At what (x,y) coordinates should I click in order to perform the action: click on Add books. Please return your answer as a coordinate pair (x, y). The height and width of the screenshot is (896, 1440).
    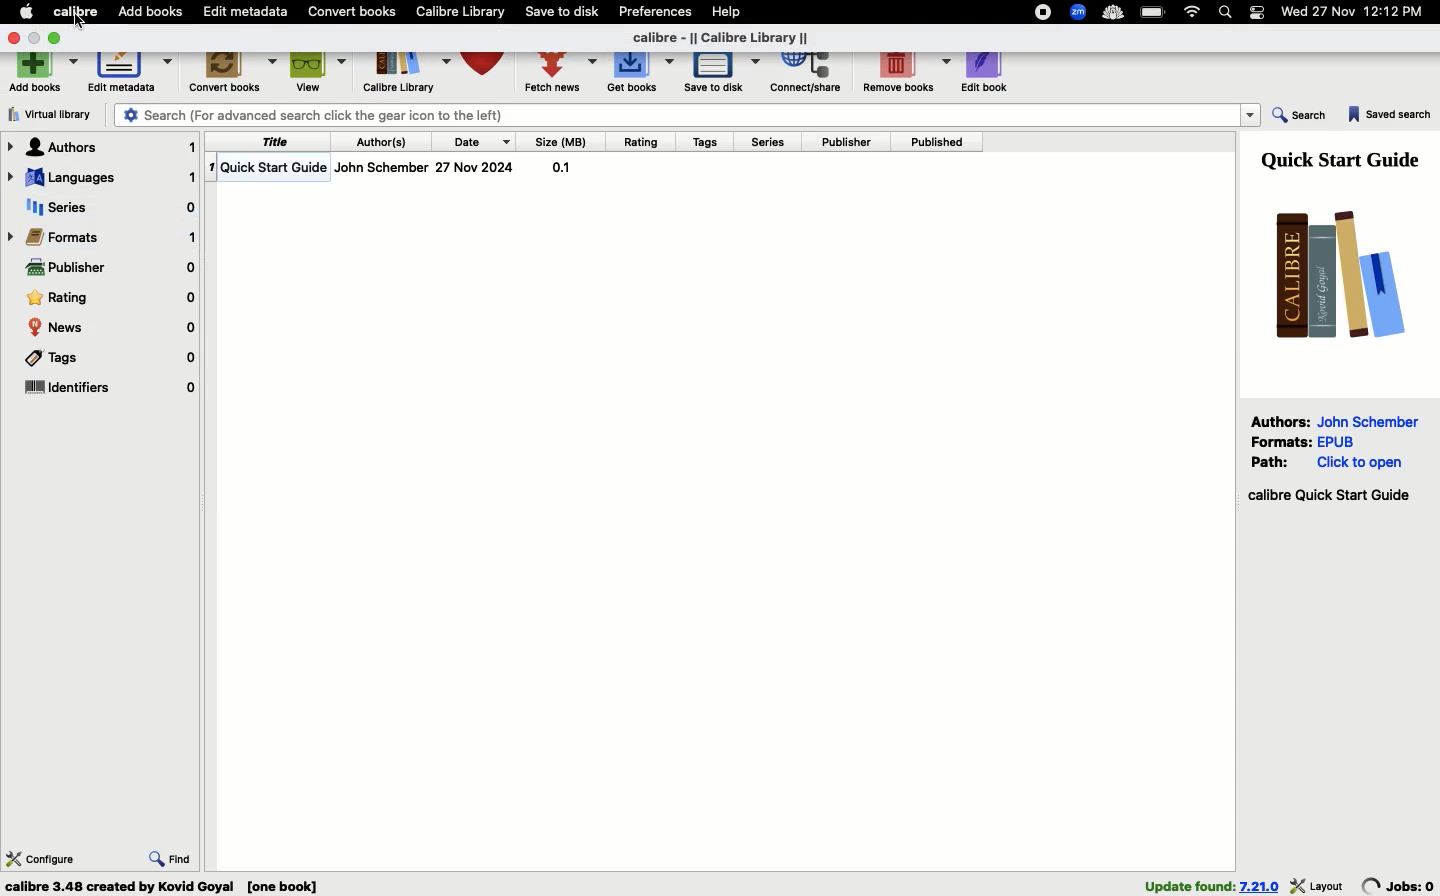
    Looking at the image, I should click on (45, 72).